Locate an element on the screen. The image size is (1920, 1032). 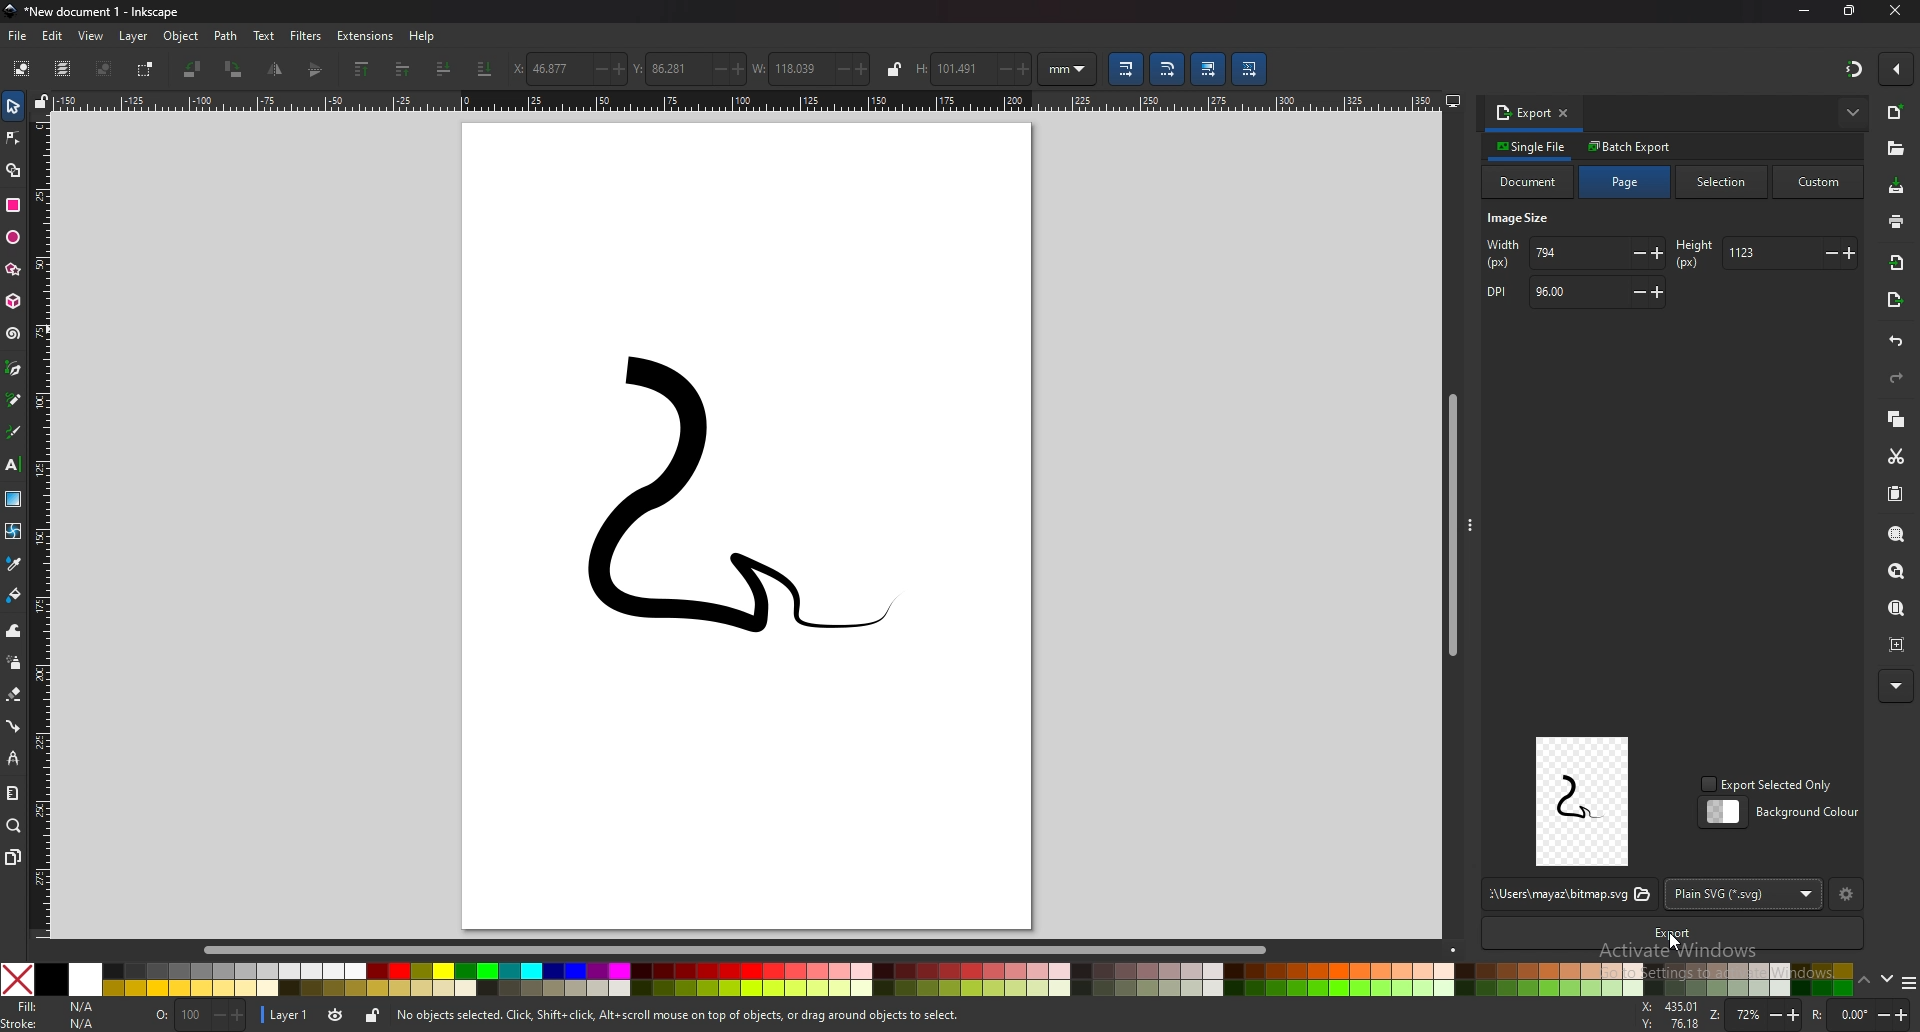
spiral is located at coordinates (15, 334).